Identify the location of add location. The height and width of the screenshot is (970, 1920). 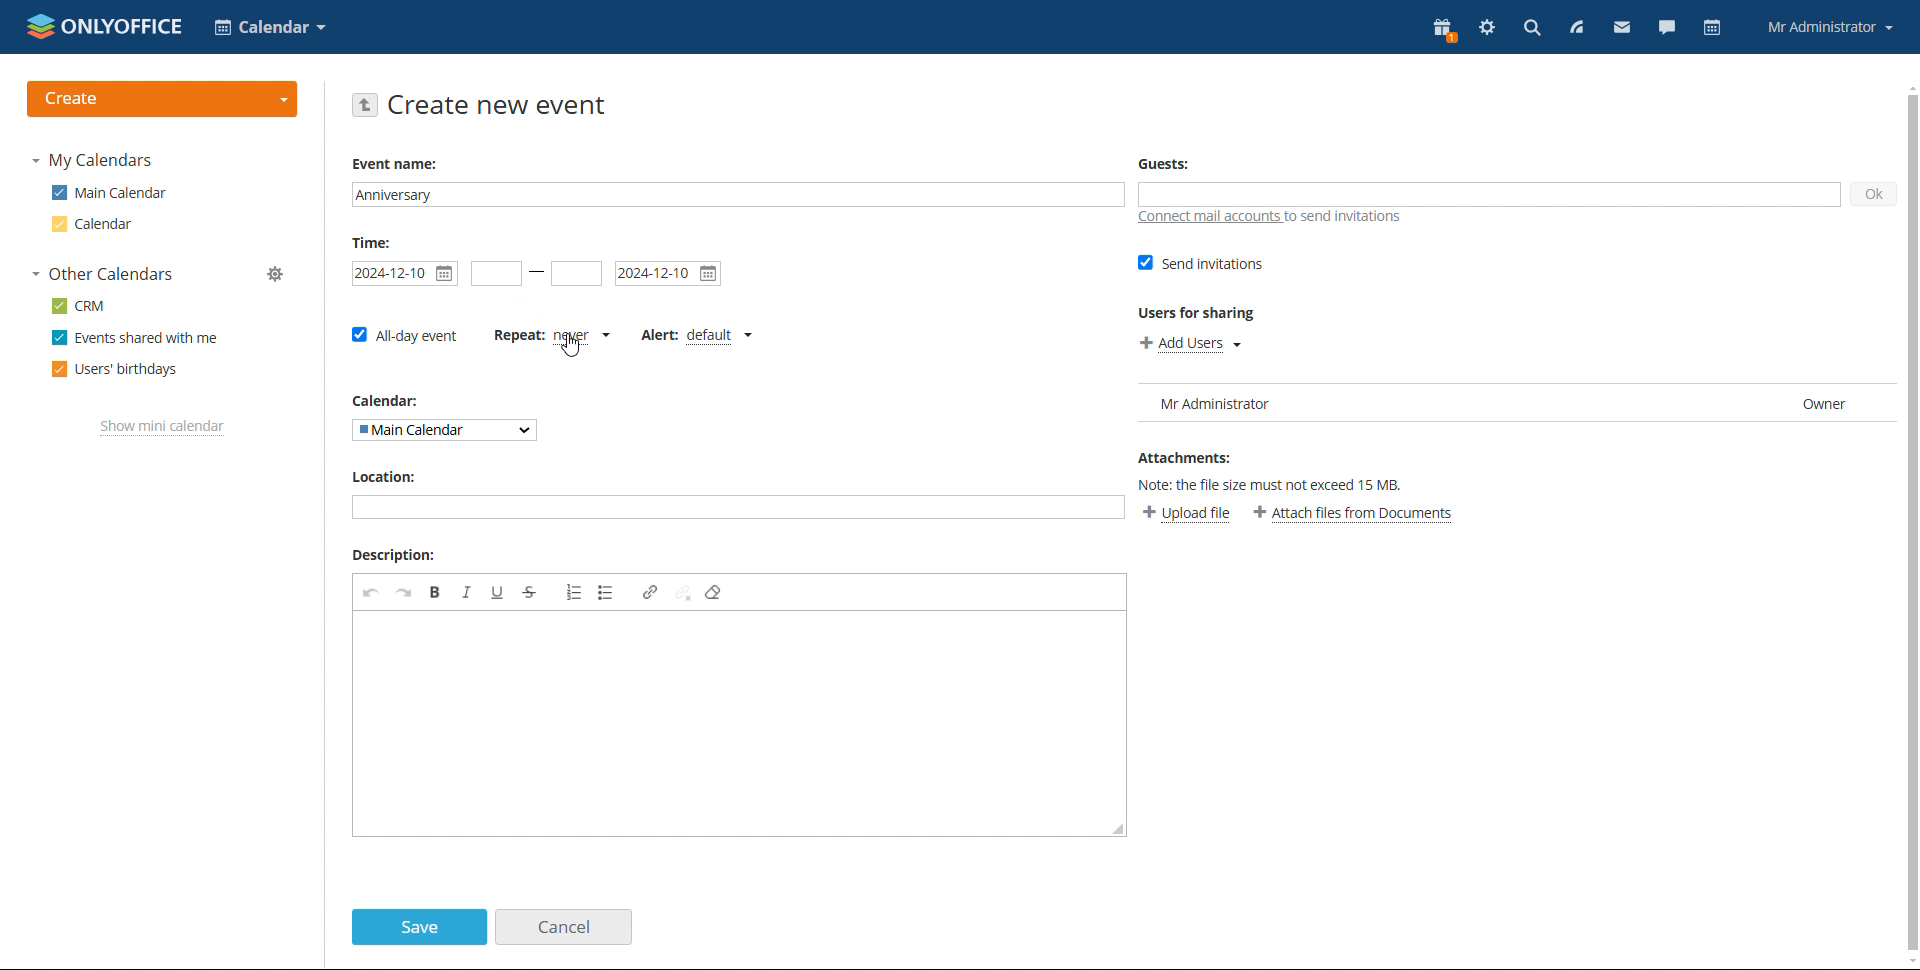
(725, 509).